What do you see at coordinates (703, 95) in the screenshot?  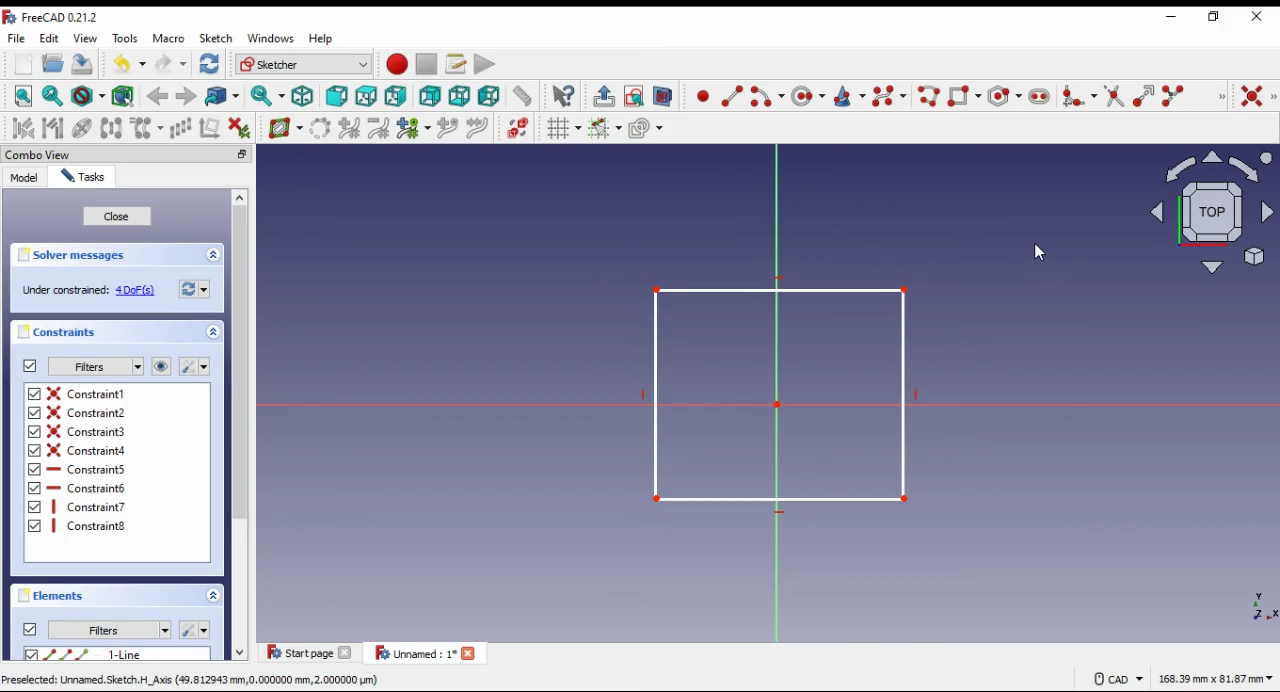 I see `create point` at bounding box center [703, 95].